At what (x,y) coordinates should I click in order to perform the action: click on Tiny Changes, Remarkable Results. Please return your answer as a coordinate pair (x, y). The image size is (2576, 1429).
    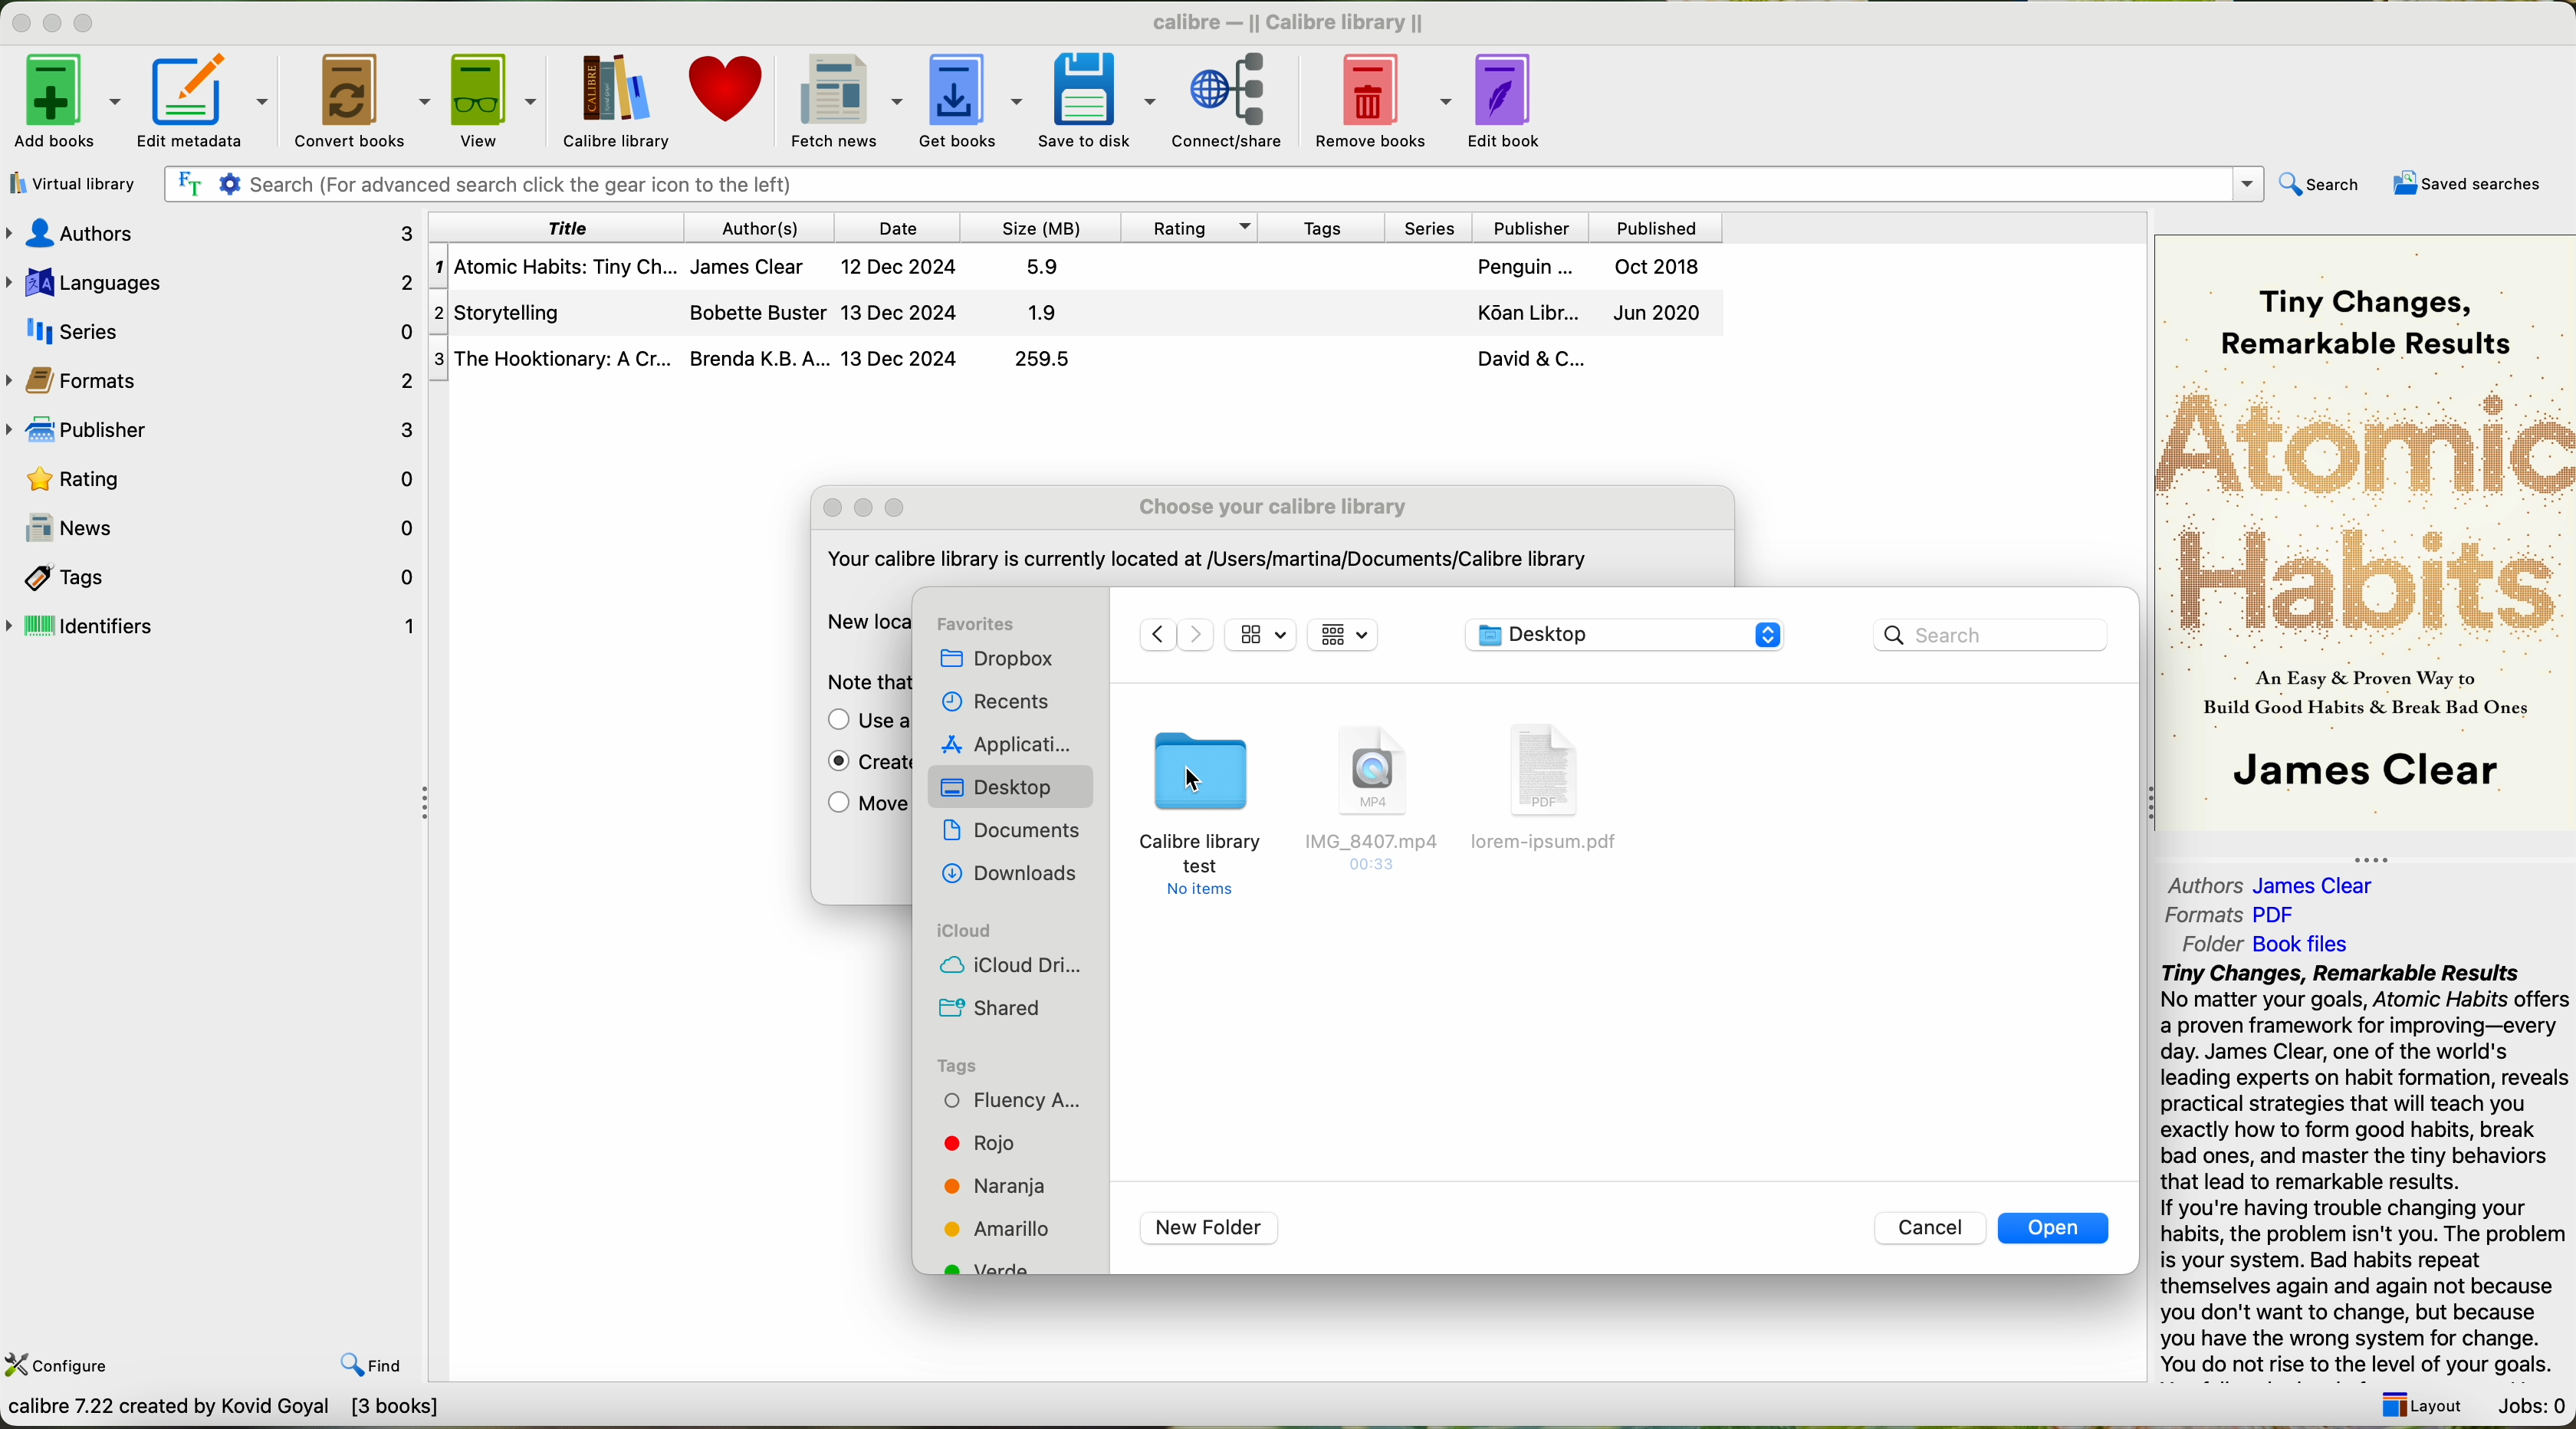
    Looking at the image, I should click on (2365, 300).